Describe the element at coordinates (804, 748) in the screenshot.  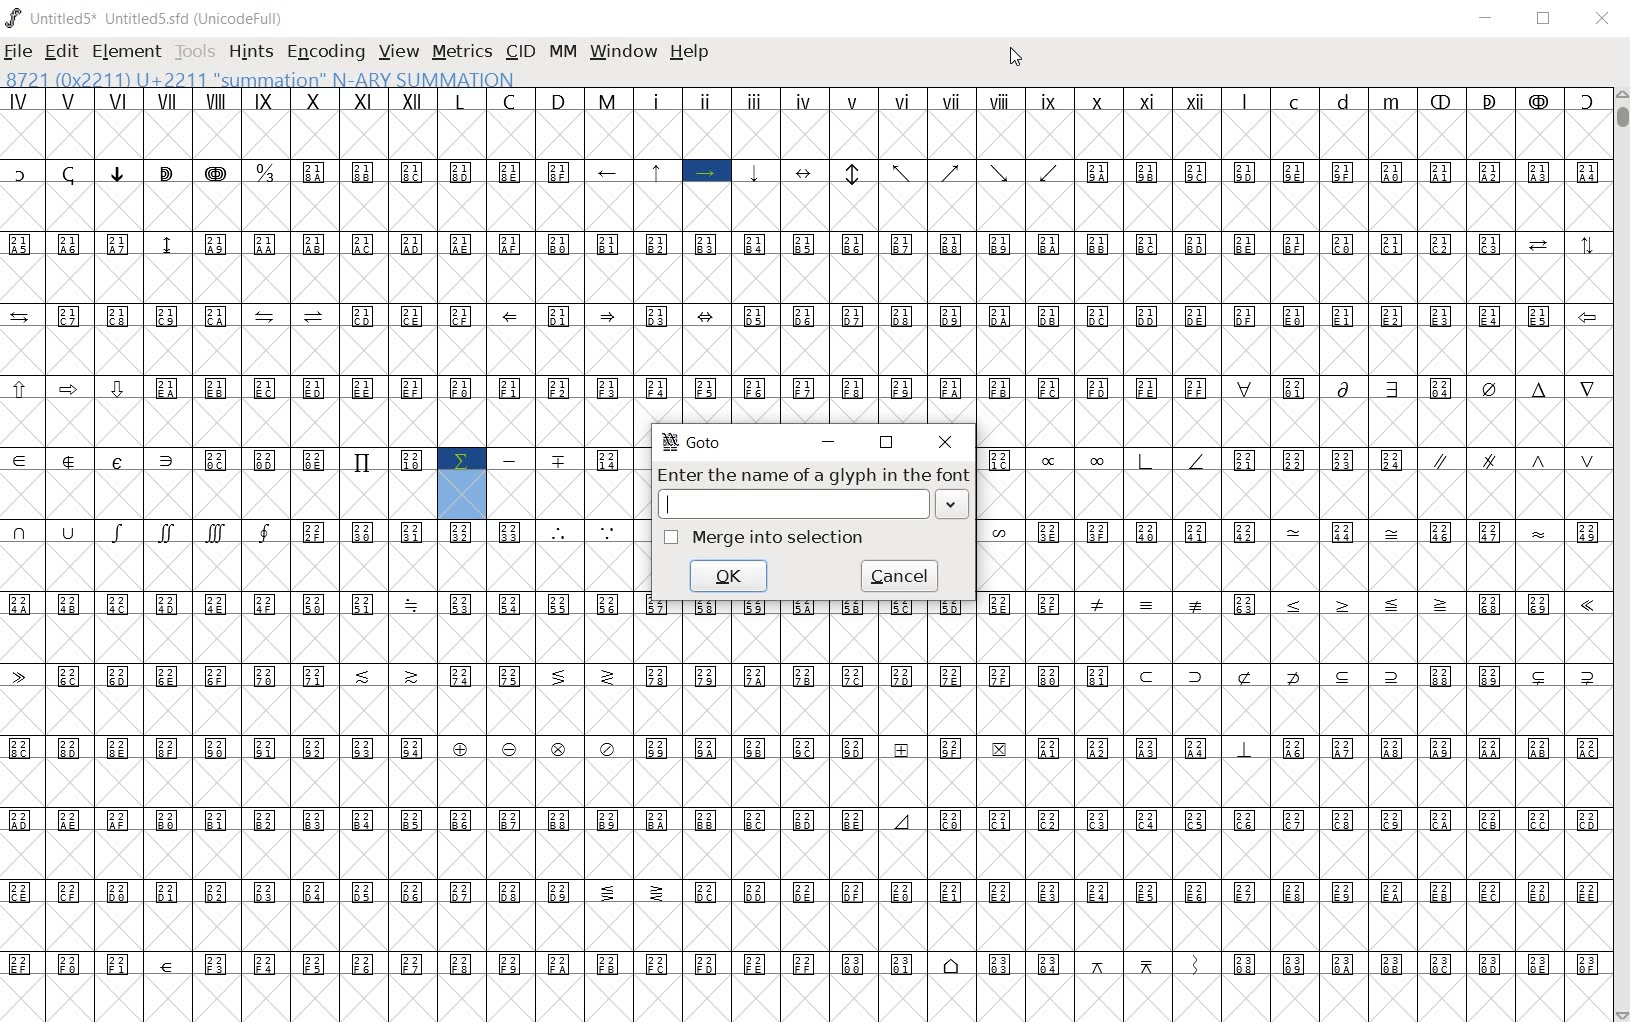
I see `special sybols` at that location.